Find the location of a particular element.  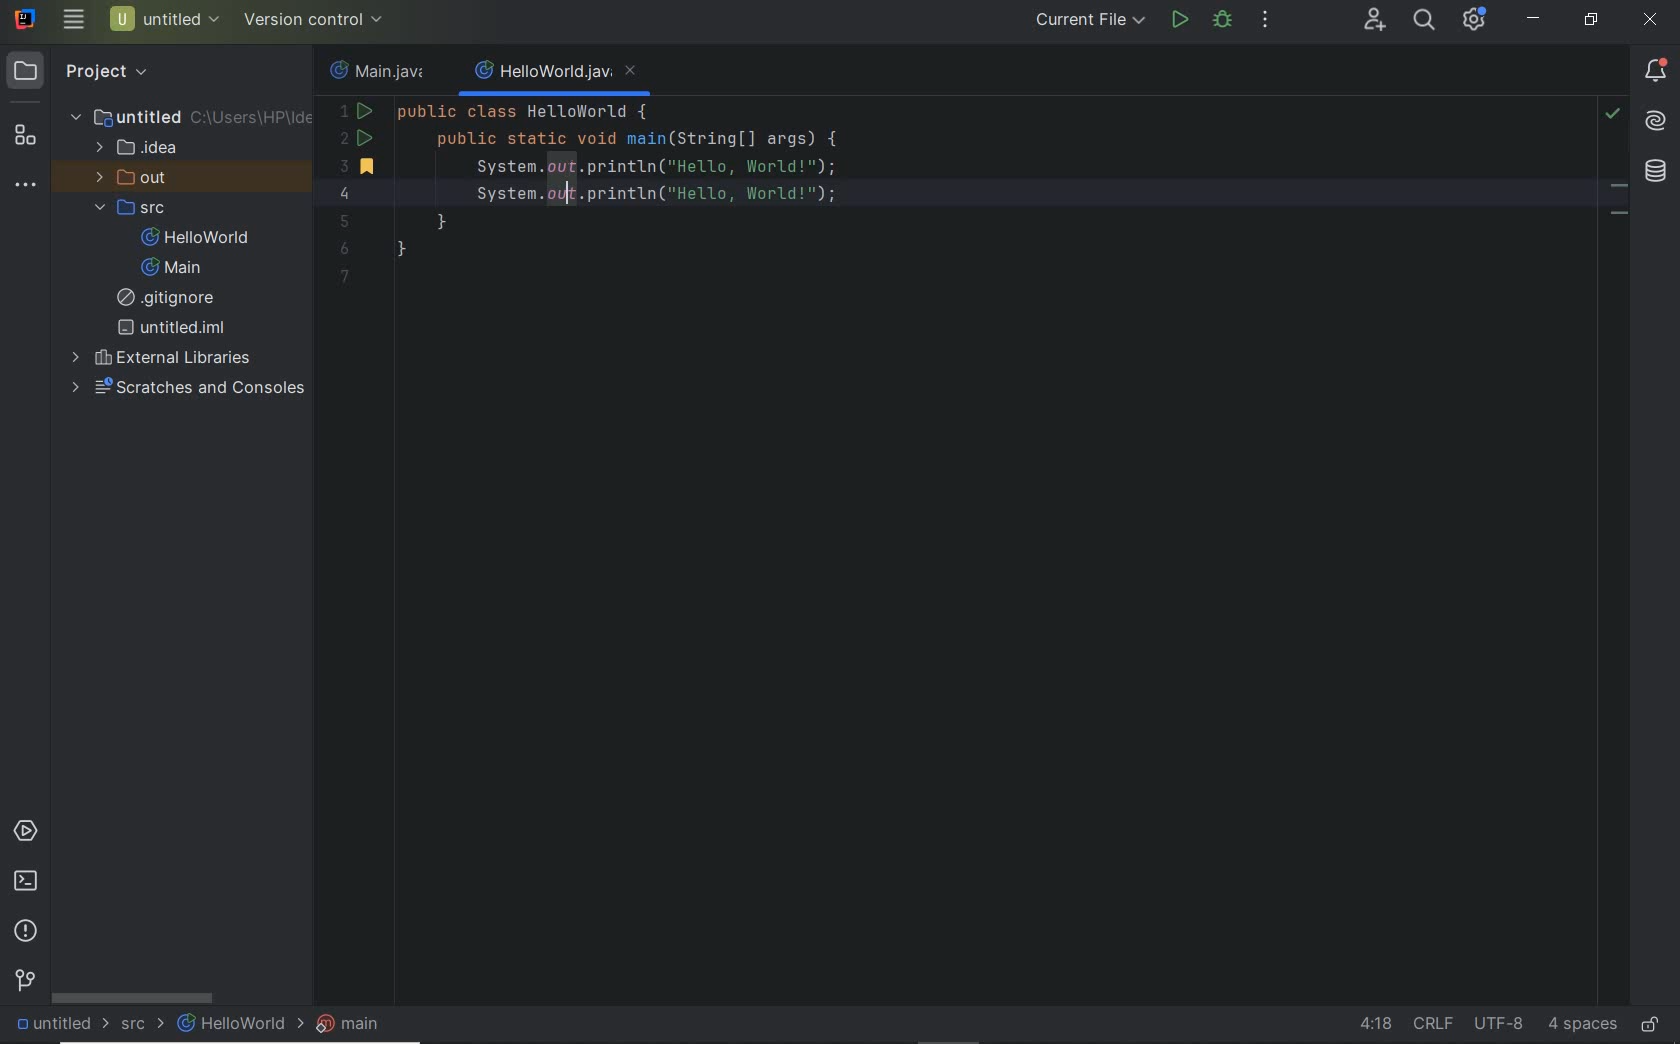

main is located at coordinates (348, 1022).